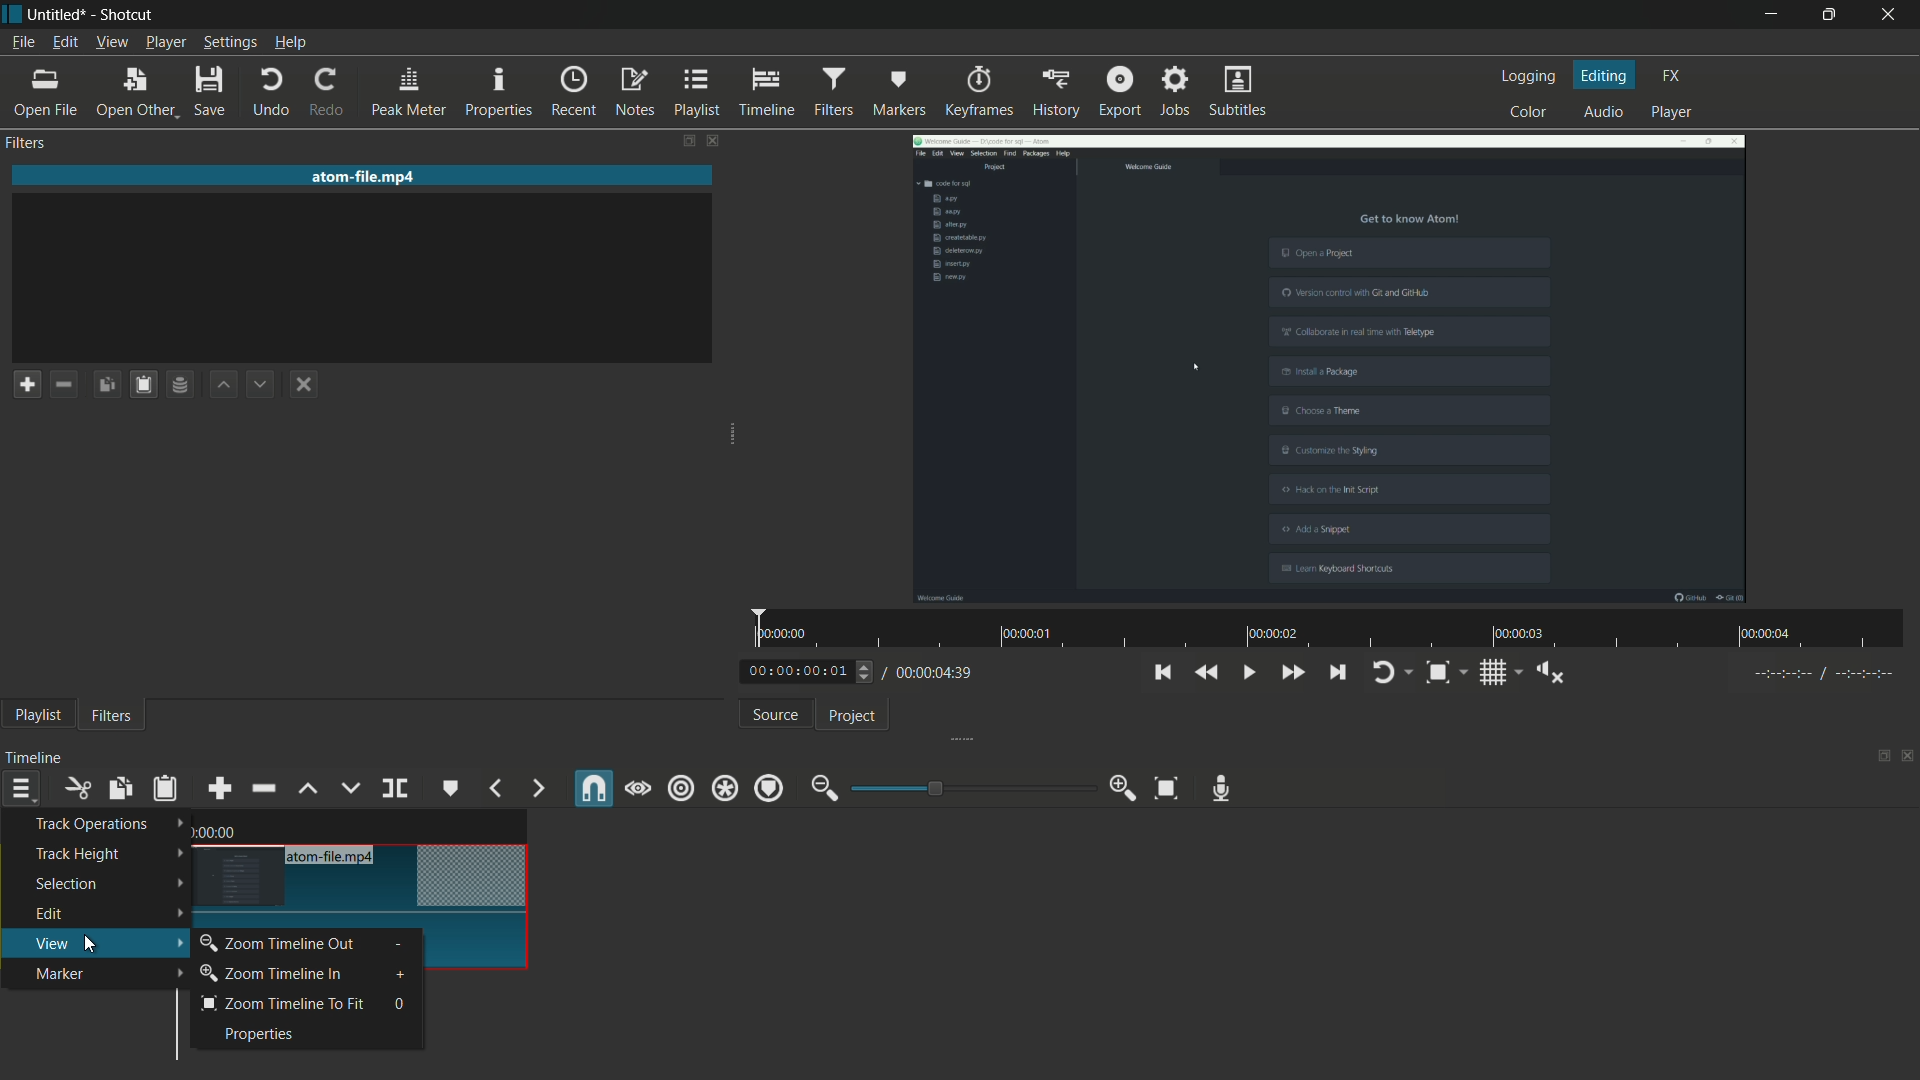 The height and width of the screenshot is (1080, 1920). Describe the element at coordinates (65, 384) in the screenshot. I see `remove a filter` at that location.